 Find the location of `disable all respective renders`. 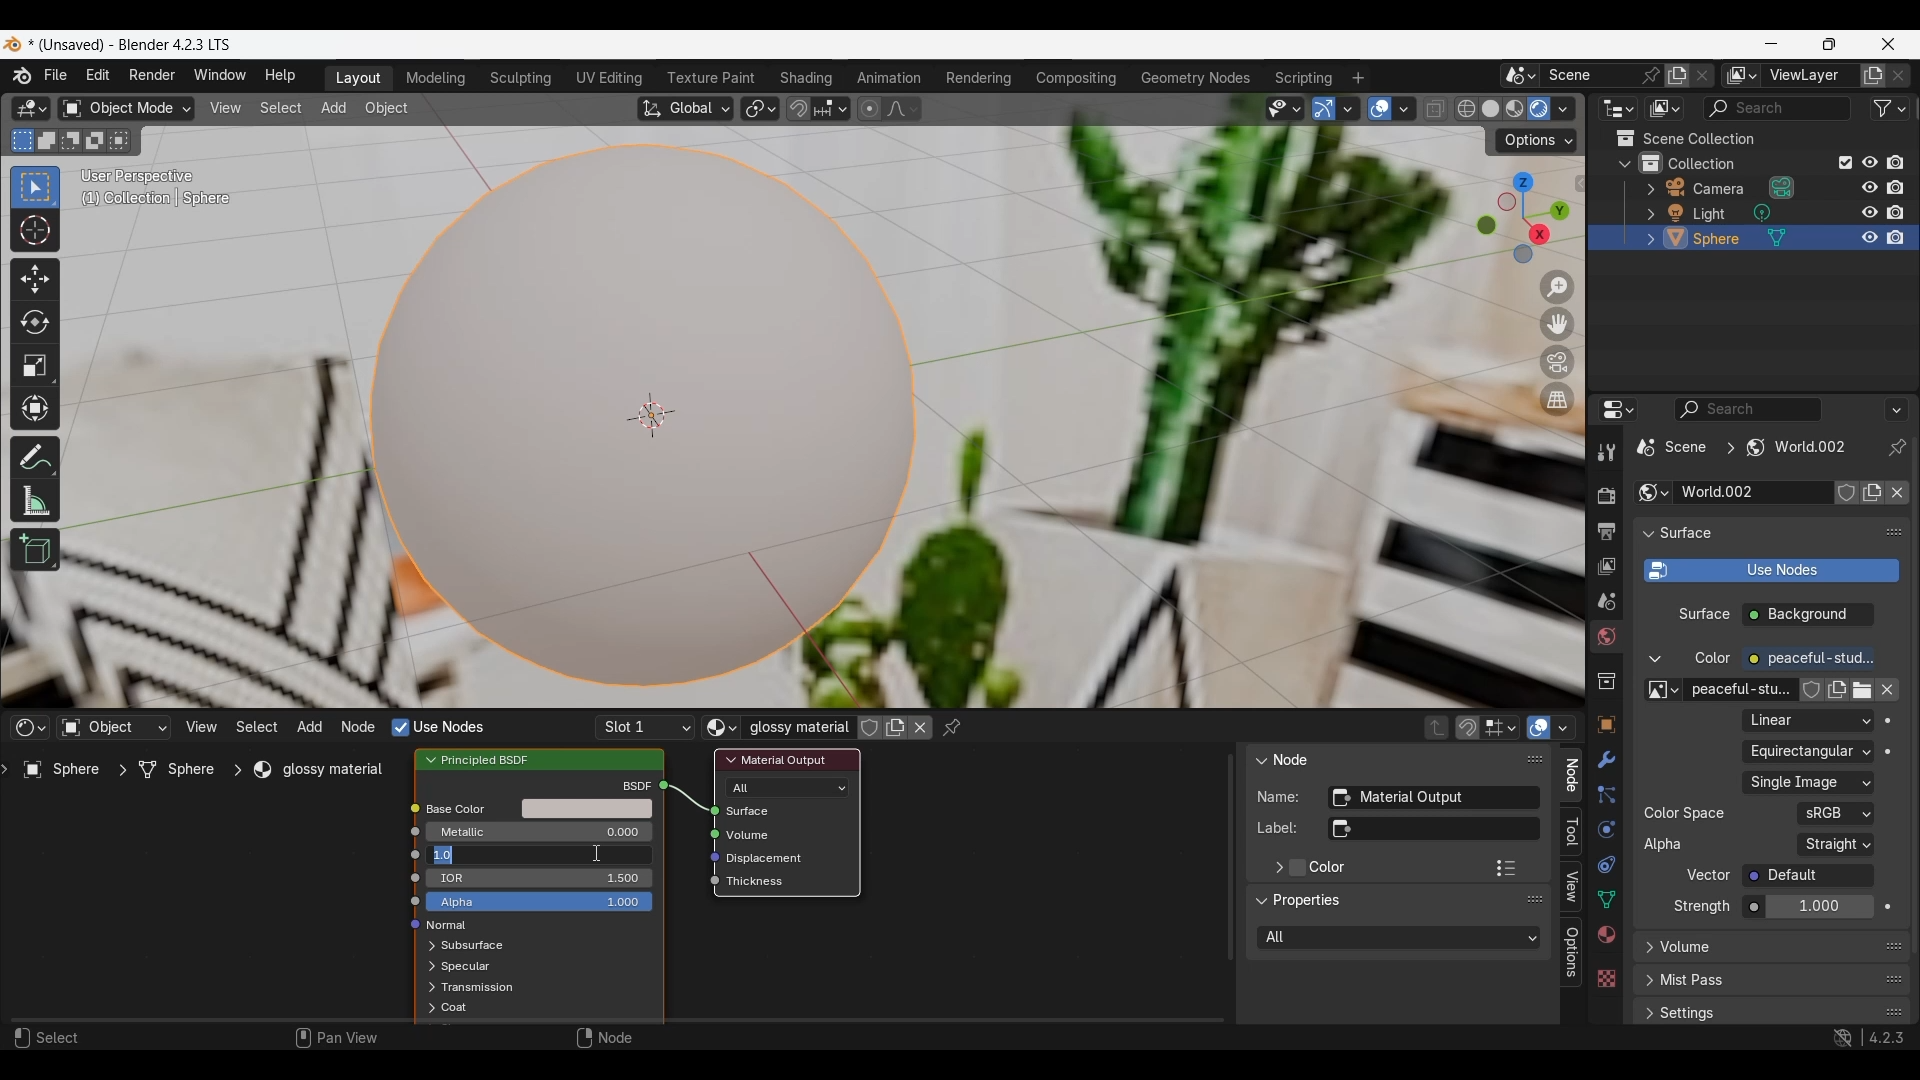

disable all respective renders is located at coordinates (1901, 212).